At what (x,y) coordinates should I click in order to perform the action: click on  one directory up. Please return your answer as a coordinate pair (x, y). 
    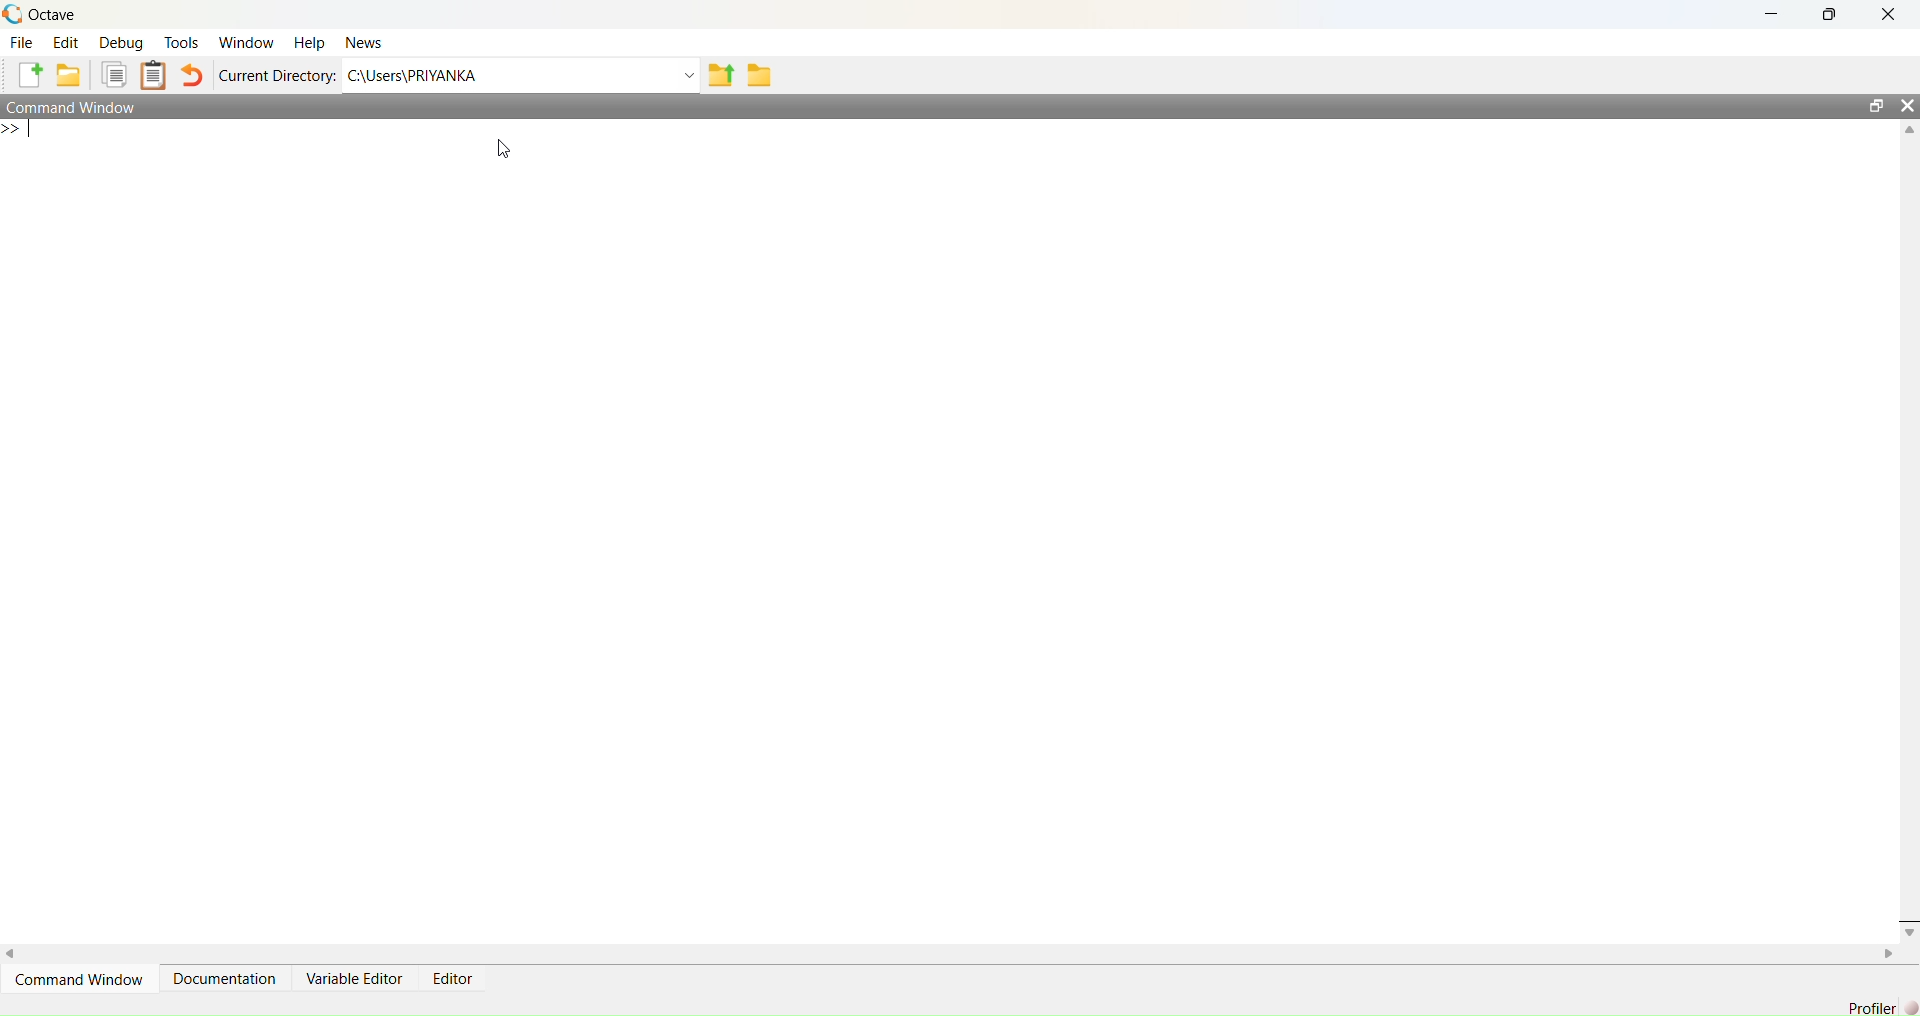
    Looking at the image, I should click on (721, 74).